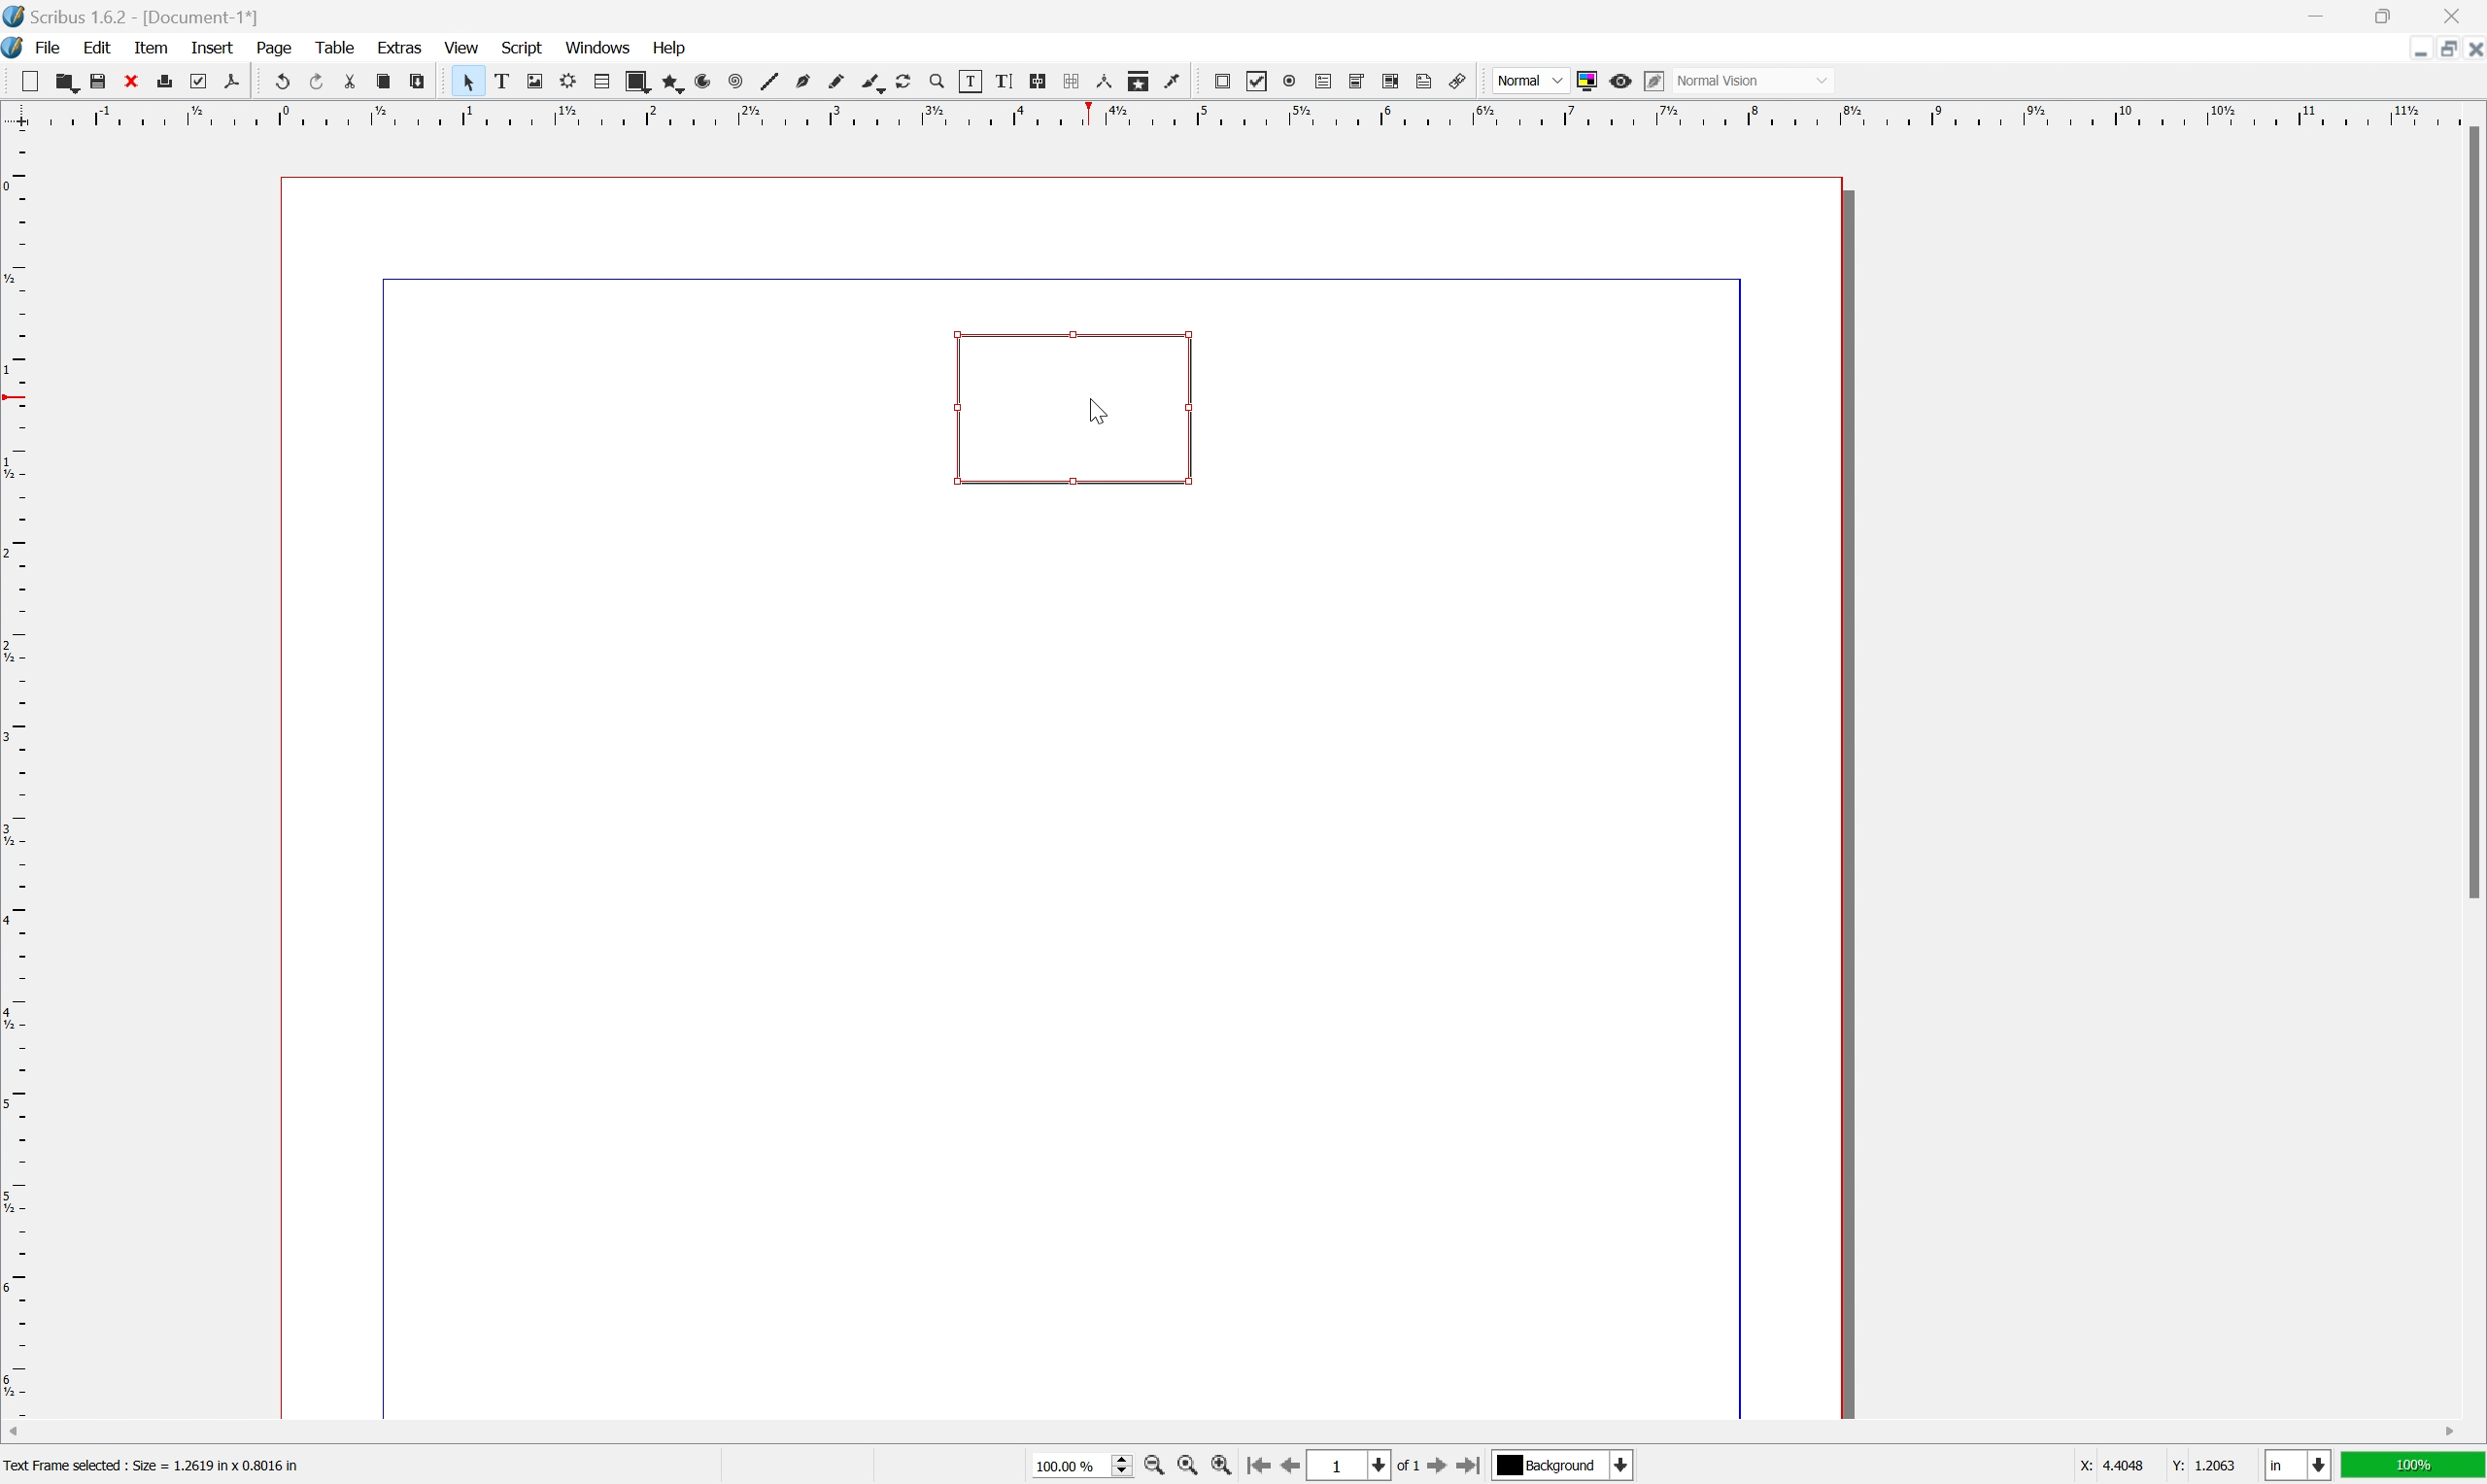 This screenshot has width=2487, height=1484. Describe the element at coordinates (1189, 1468) in the screenshot. I see `zoom to 100%` at that location.